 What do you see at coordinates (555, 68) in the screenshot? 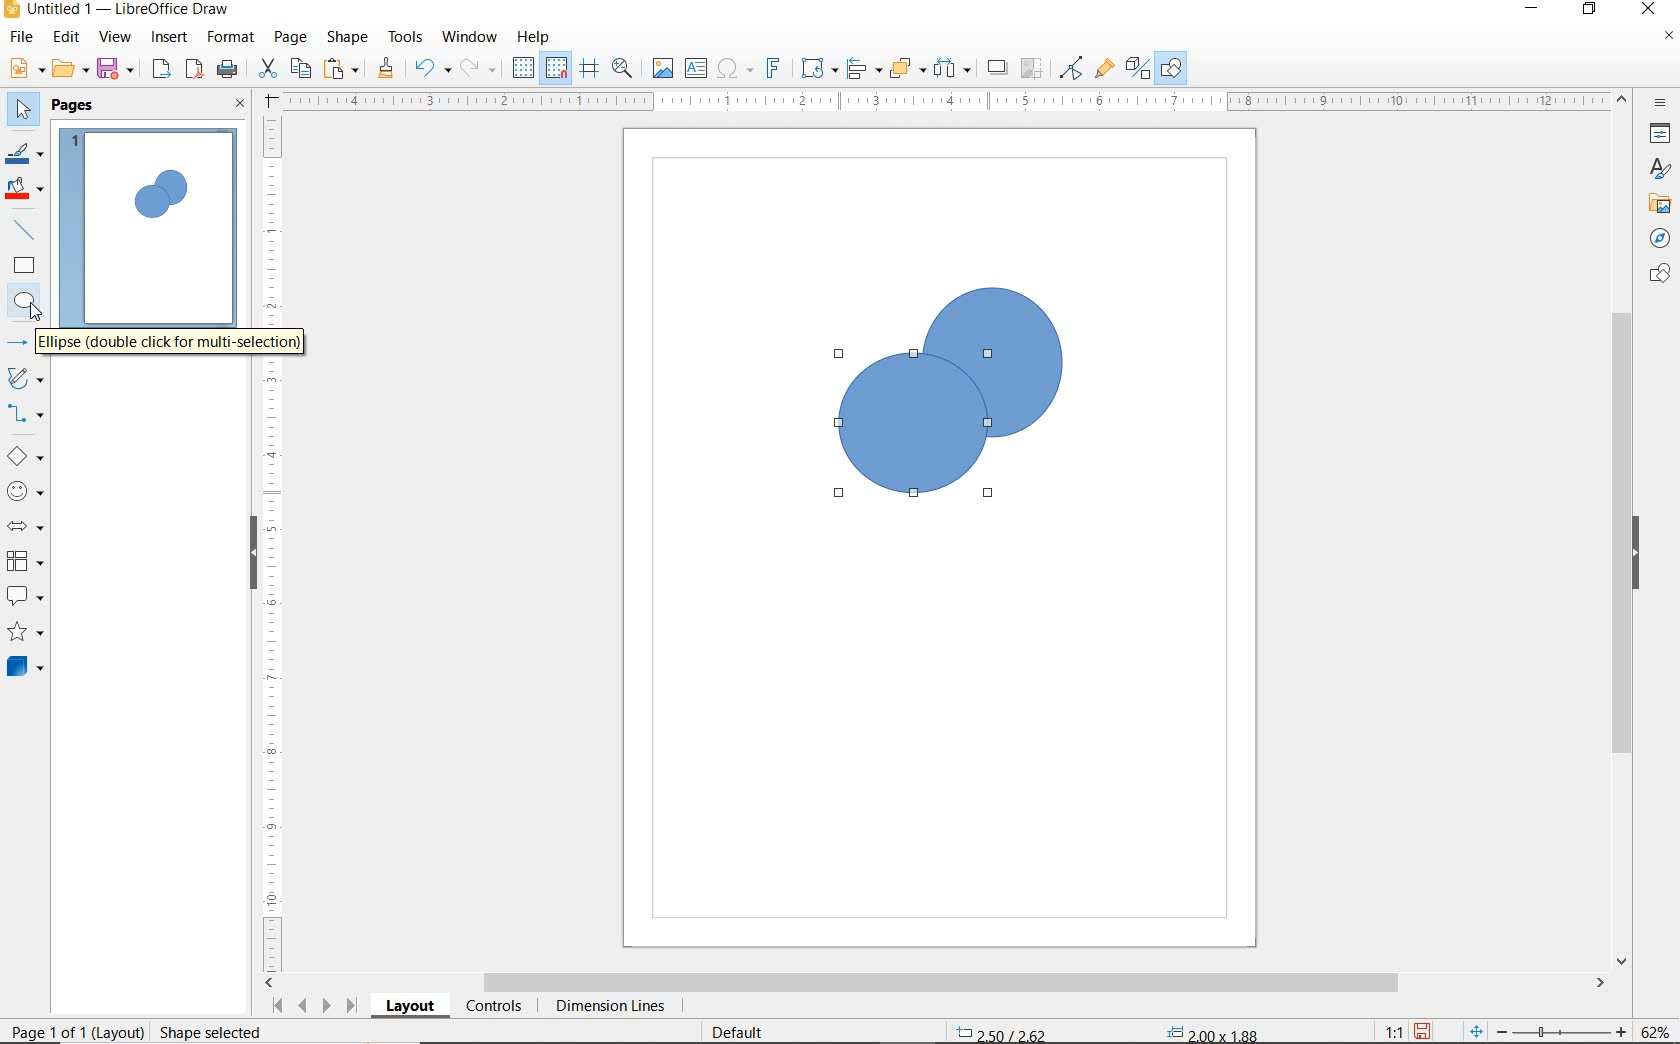
I see `SNAP TO GRID` at bounding box center [555, 68].